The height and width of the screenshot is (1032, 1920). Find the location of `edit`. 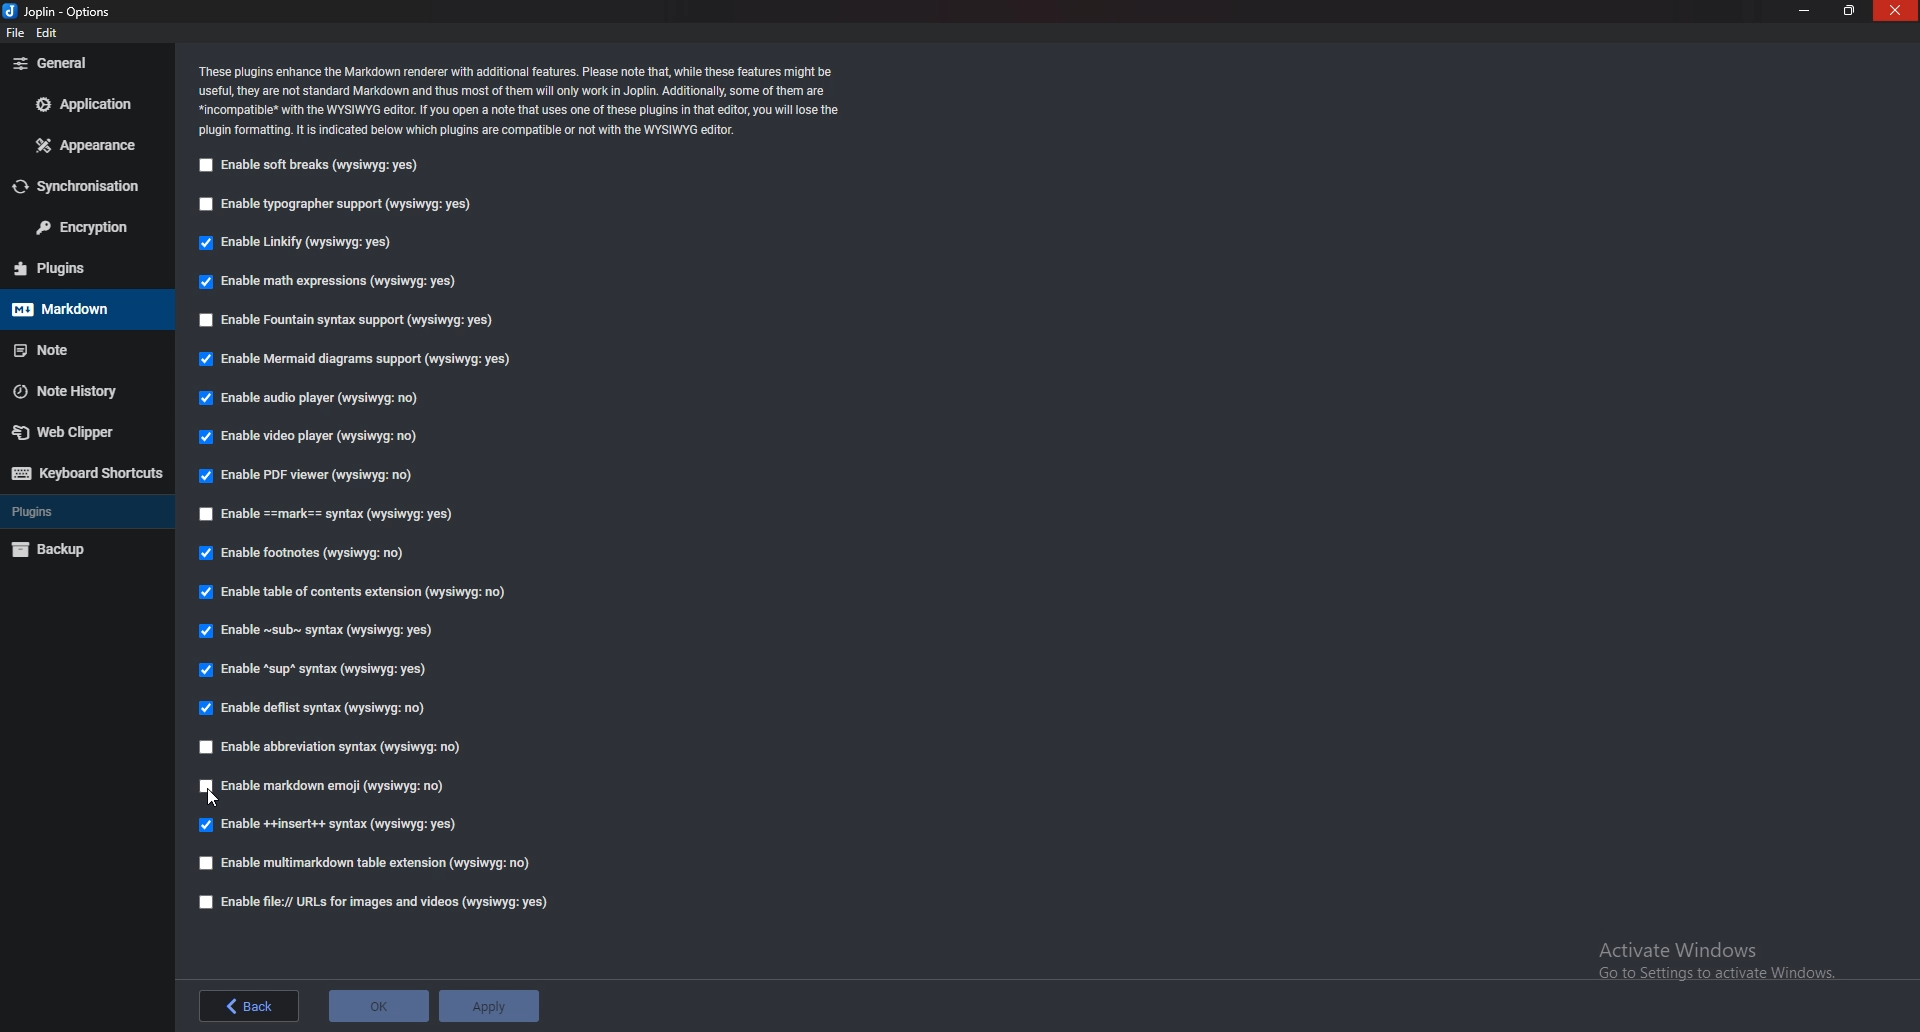

edit is located at coordinates (51, 35).